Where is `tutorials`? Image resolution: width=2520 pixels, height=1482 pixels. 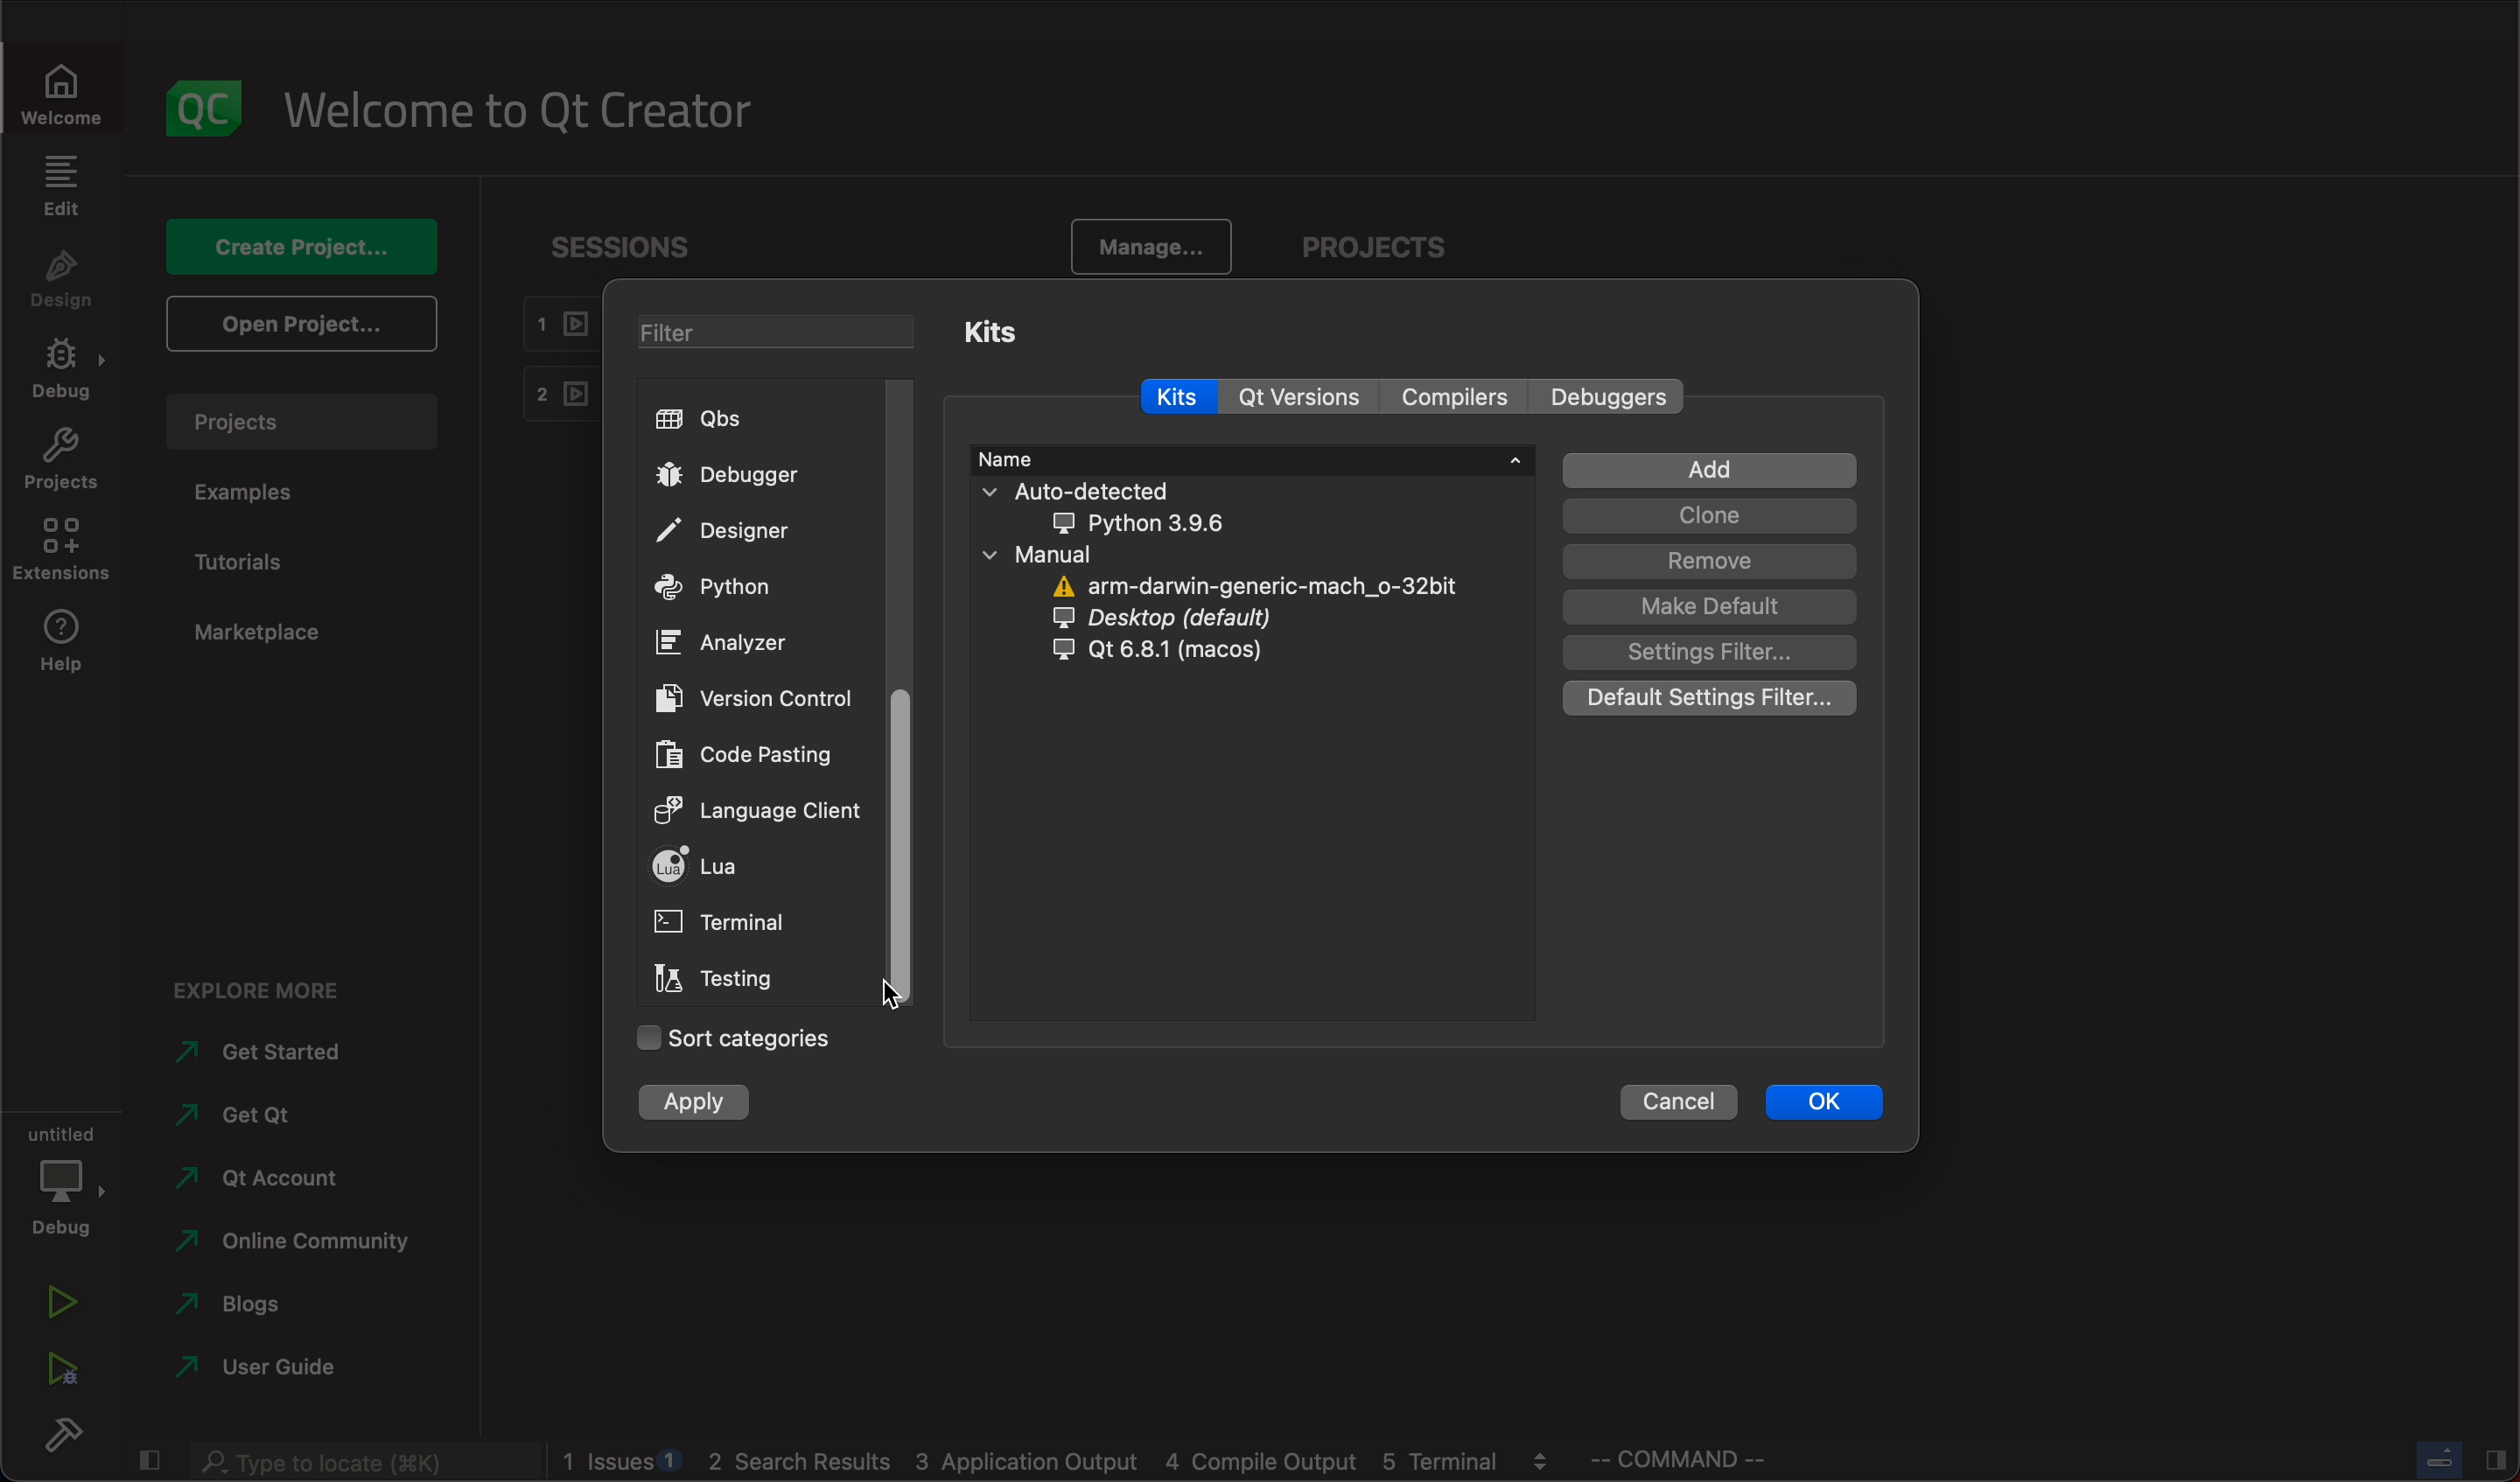 tutorials is located at coordinates (245, 560).